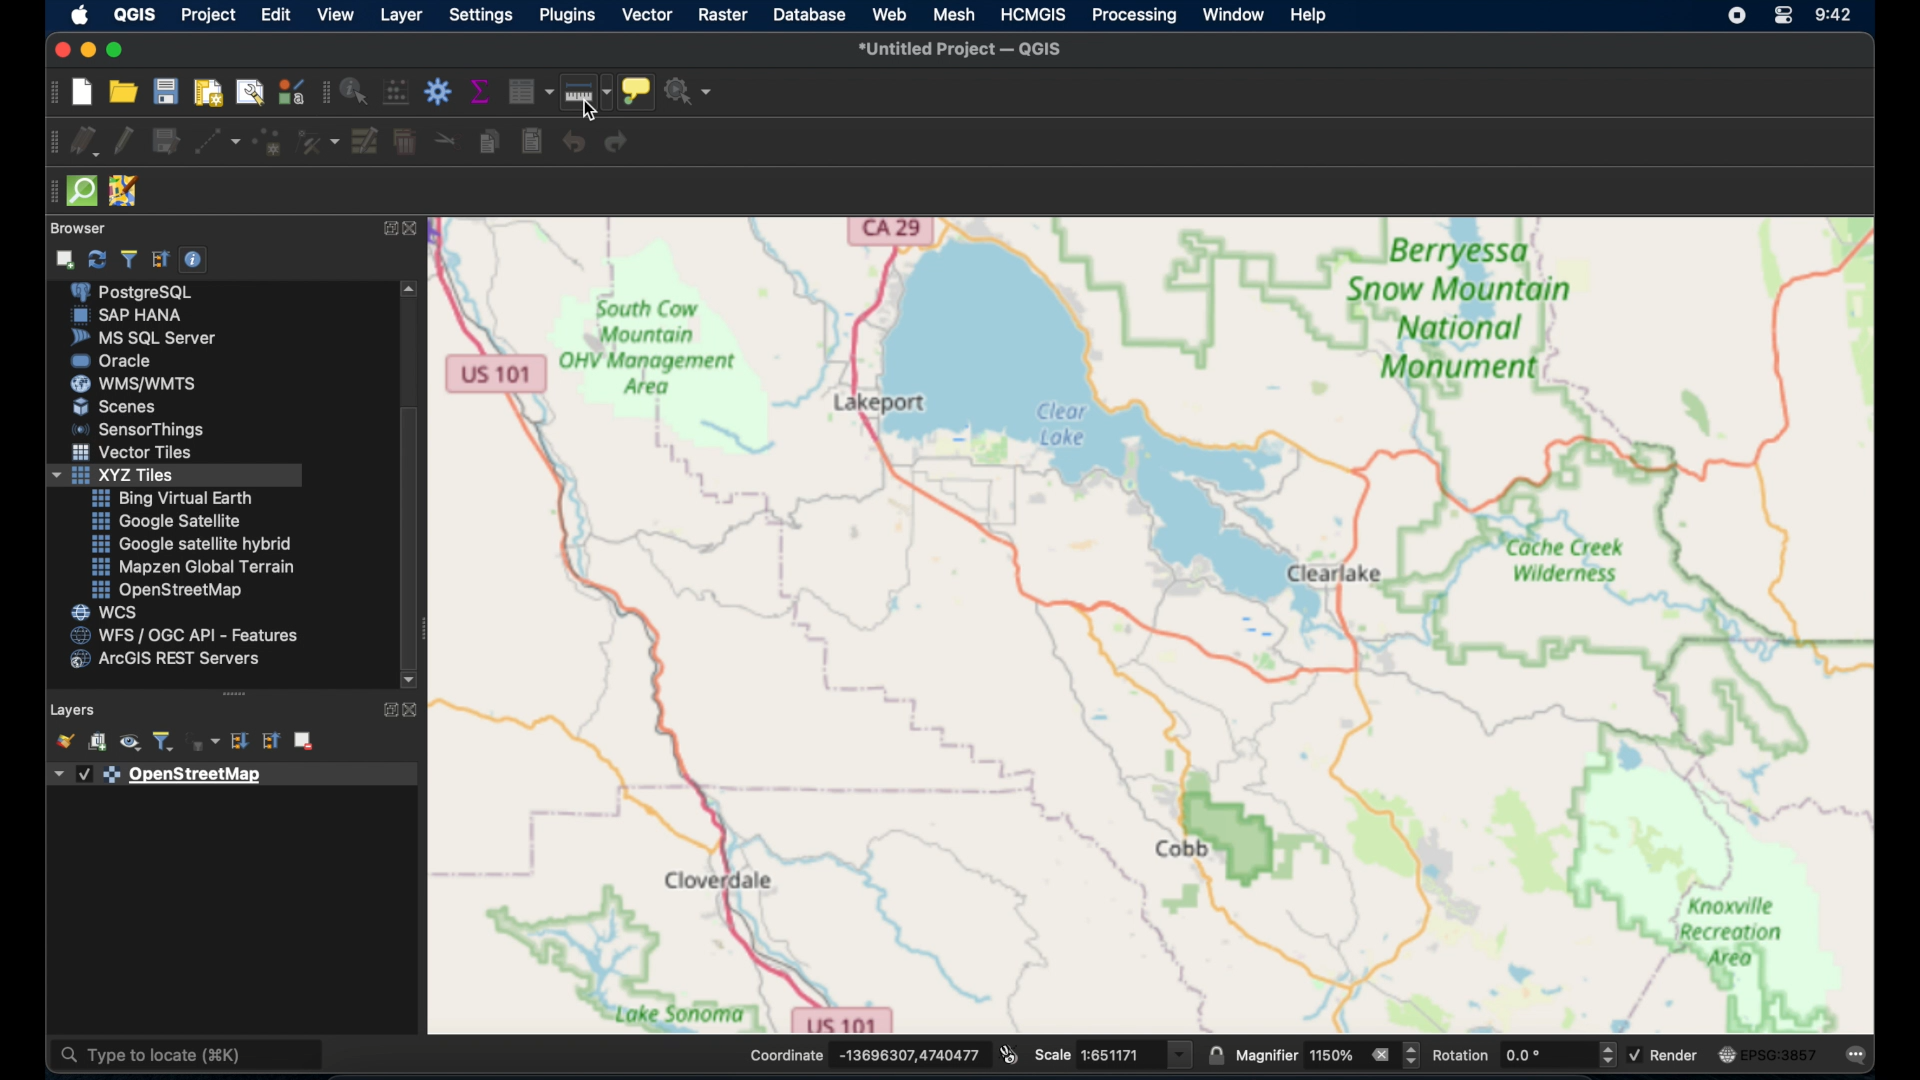 The image size is (1920, 1080). I want to click on collapse all, so click(268, 741).